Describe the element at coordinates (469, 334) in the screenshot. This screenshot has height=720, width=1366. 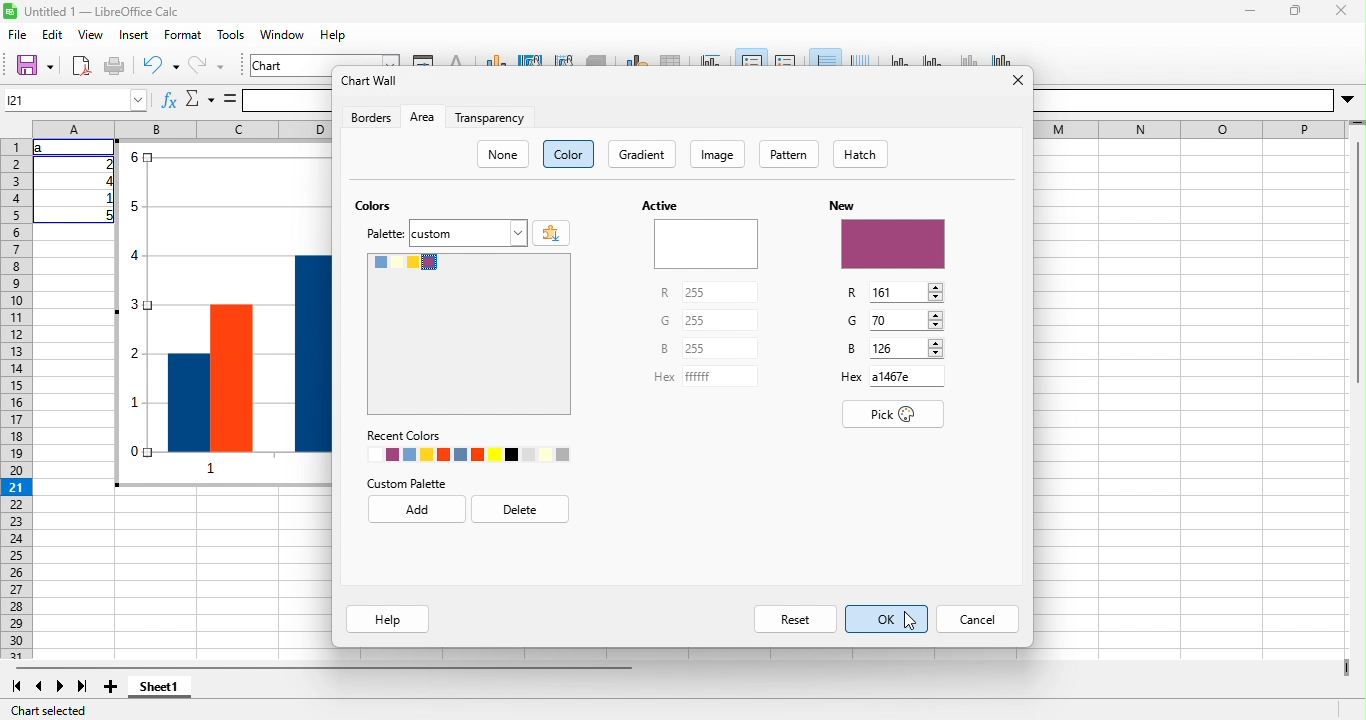
I see `custom colors` at that location.